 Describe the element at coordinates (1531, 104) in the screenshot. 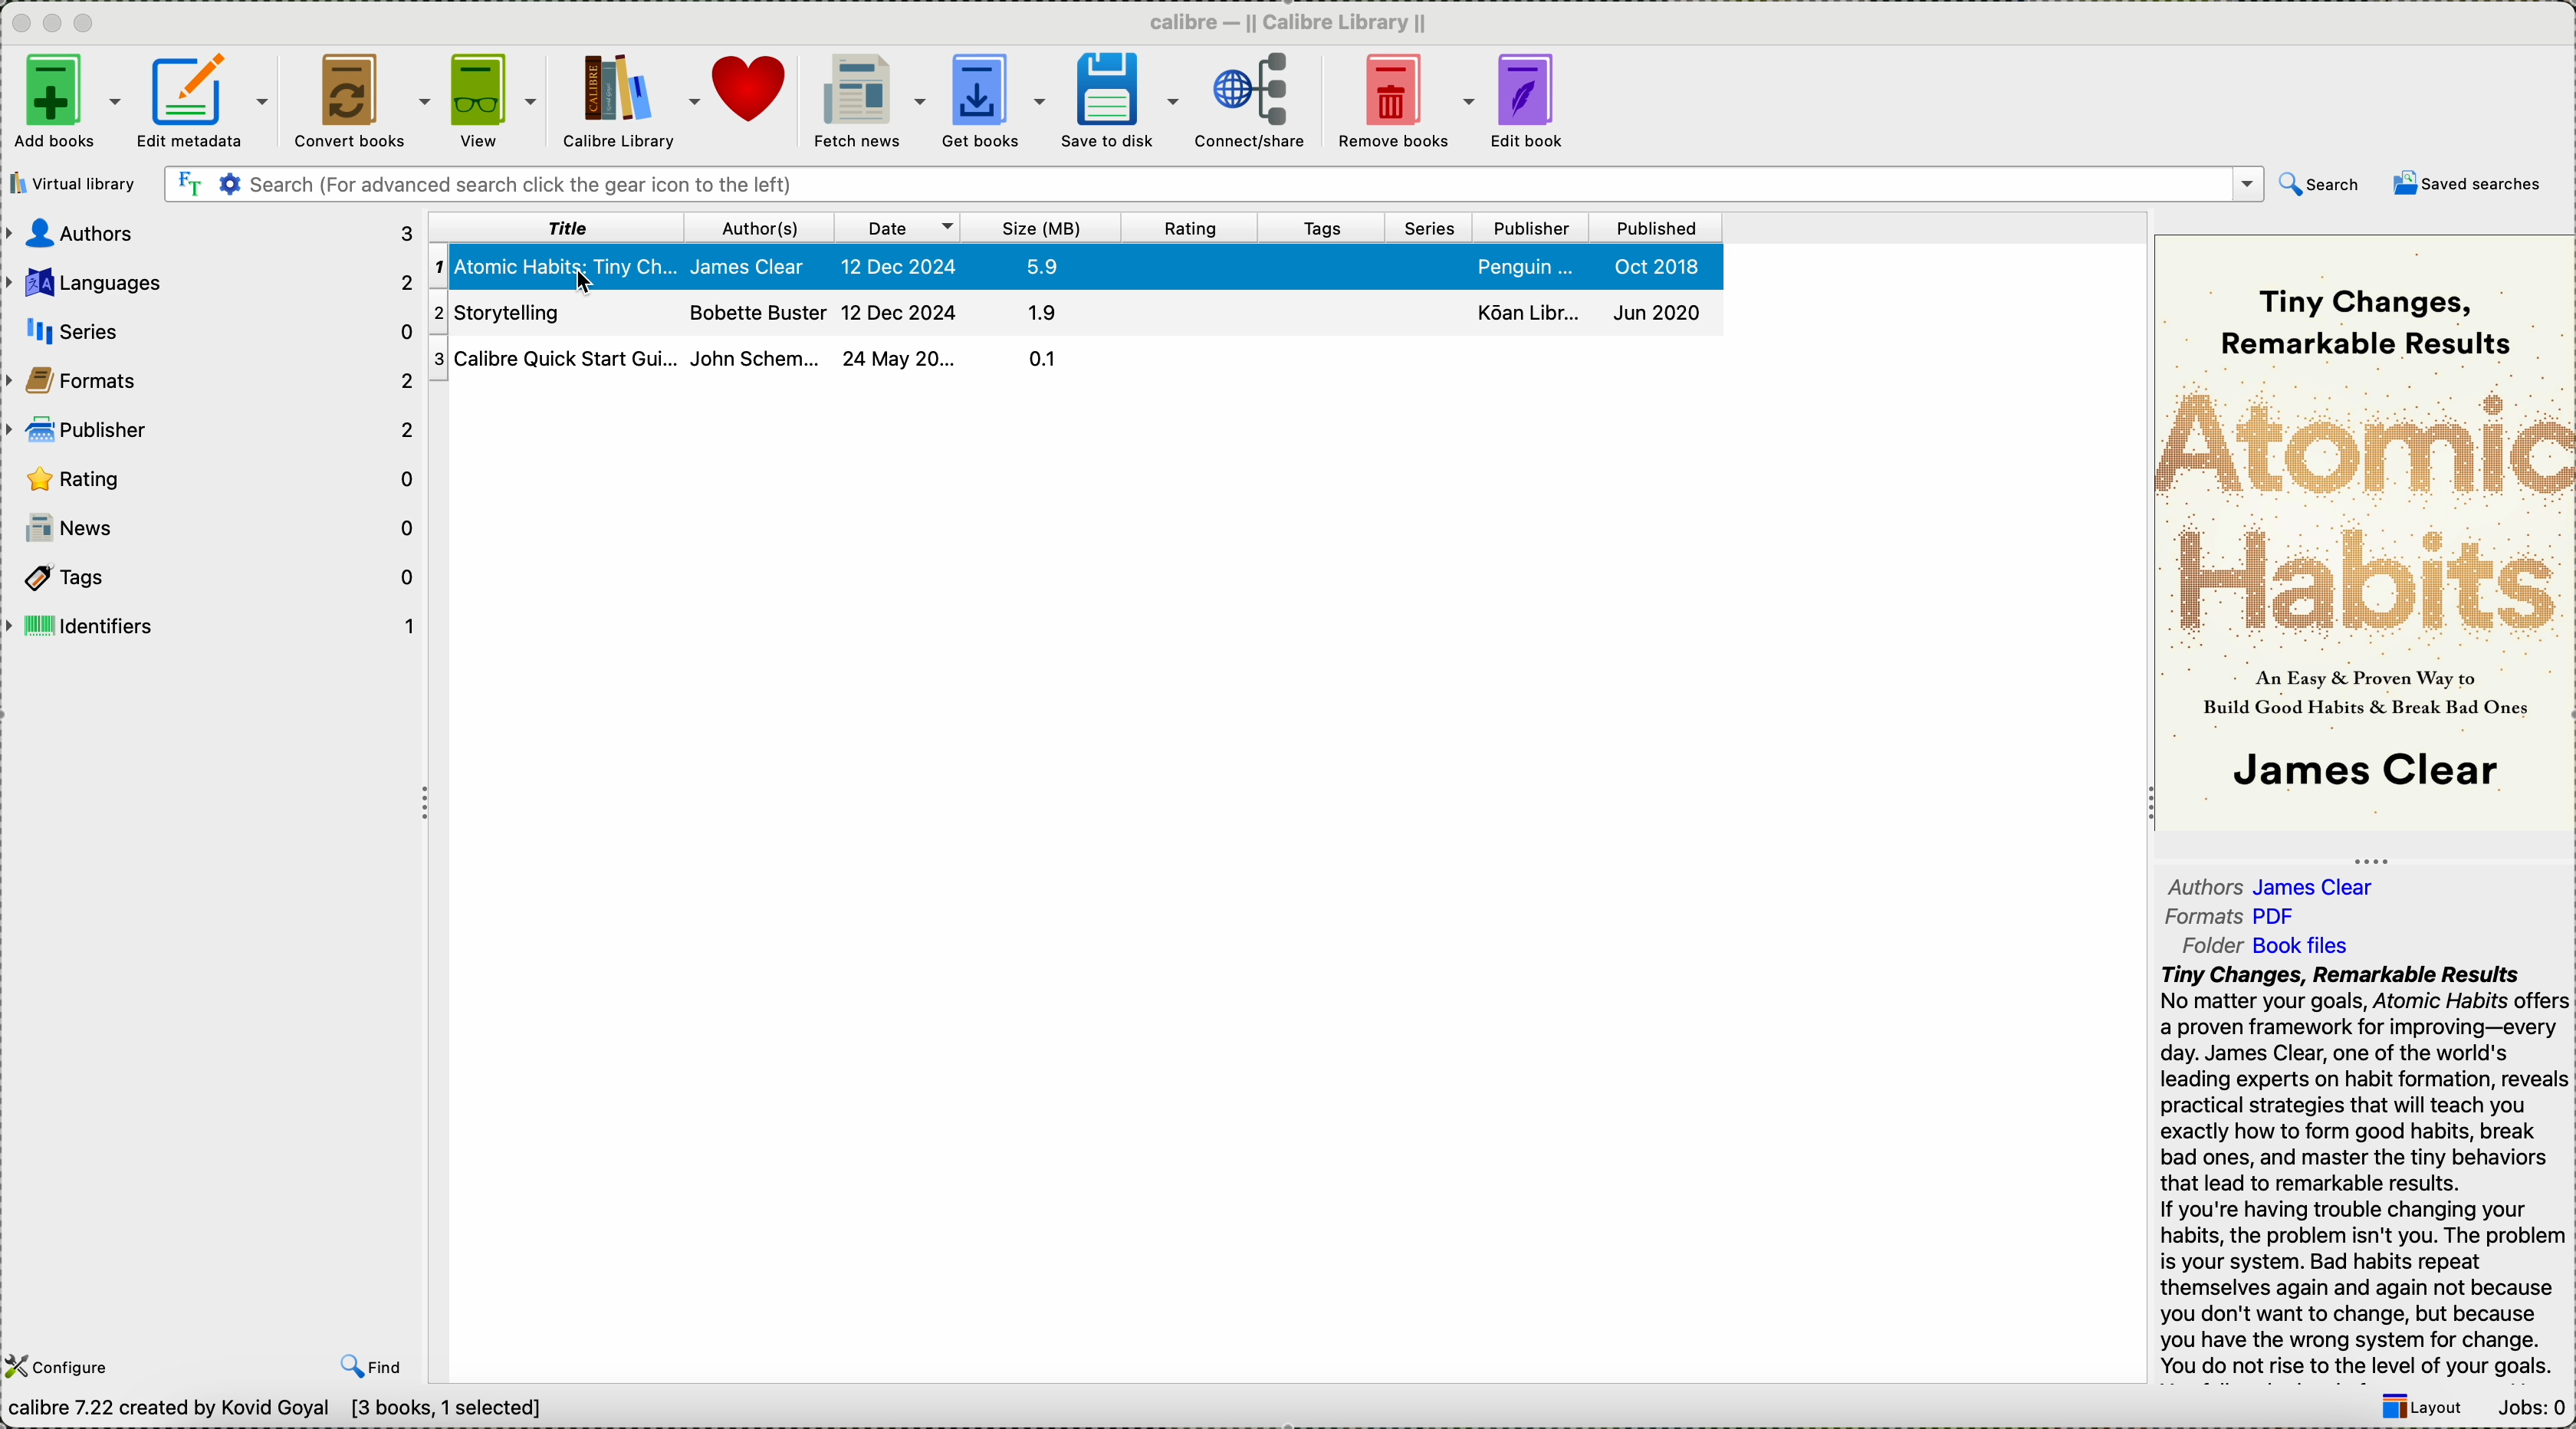

I see `edit book` at that location.